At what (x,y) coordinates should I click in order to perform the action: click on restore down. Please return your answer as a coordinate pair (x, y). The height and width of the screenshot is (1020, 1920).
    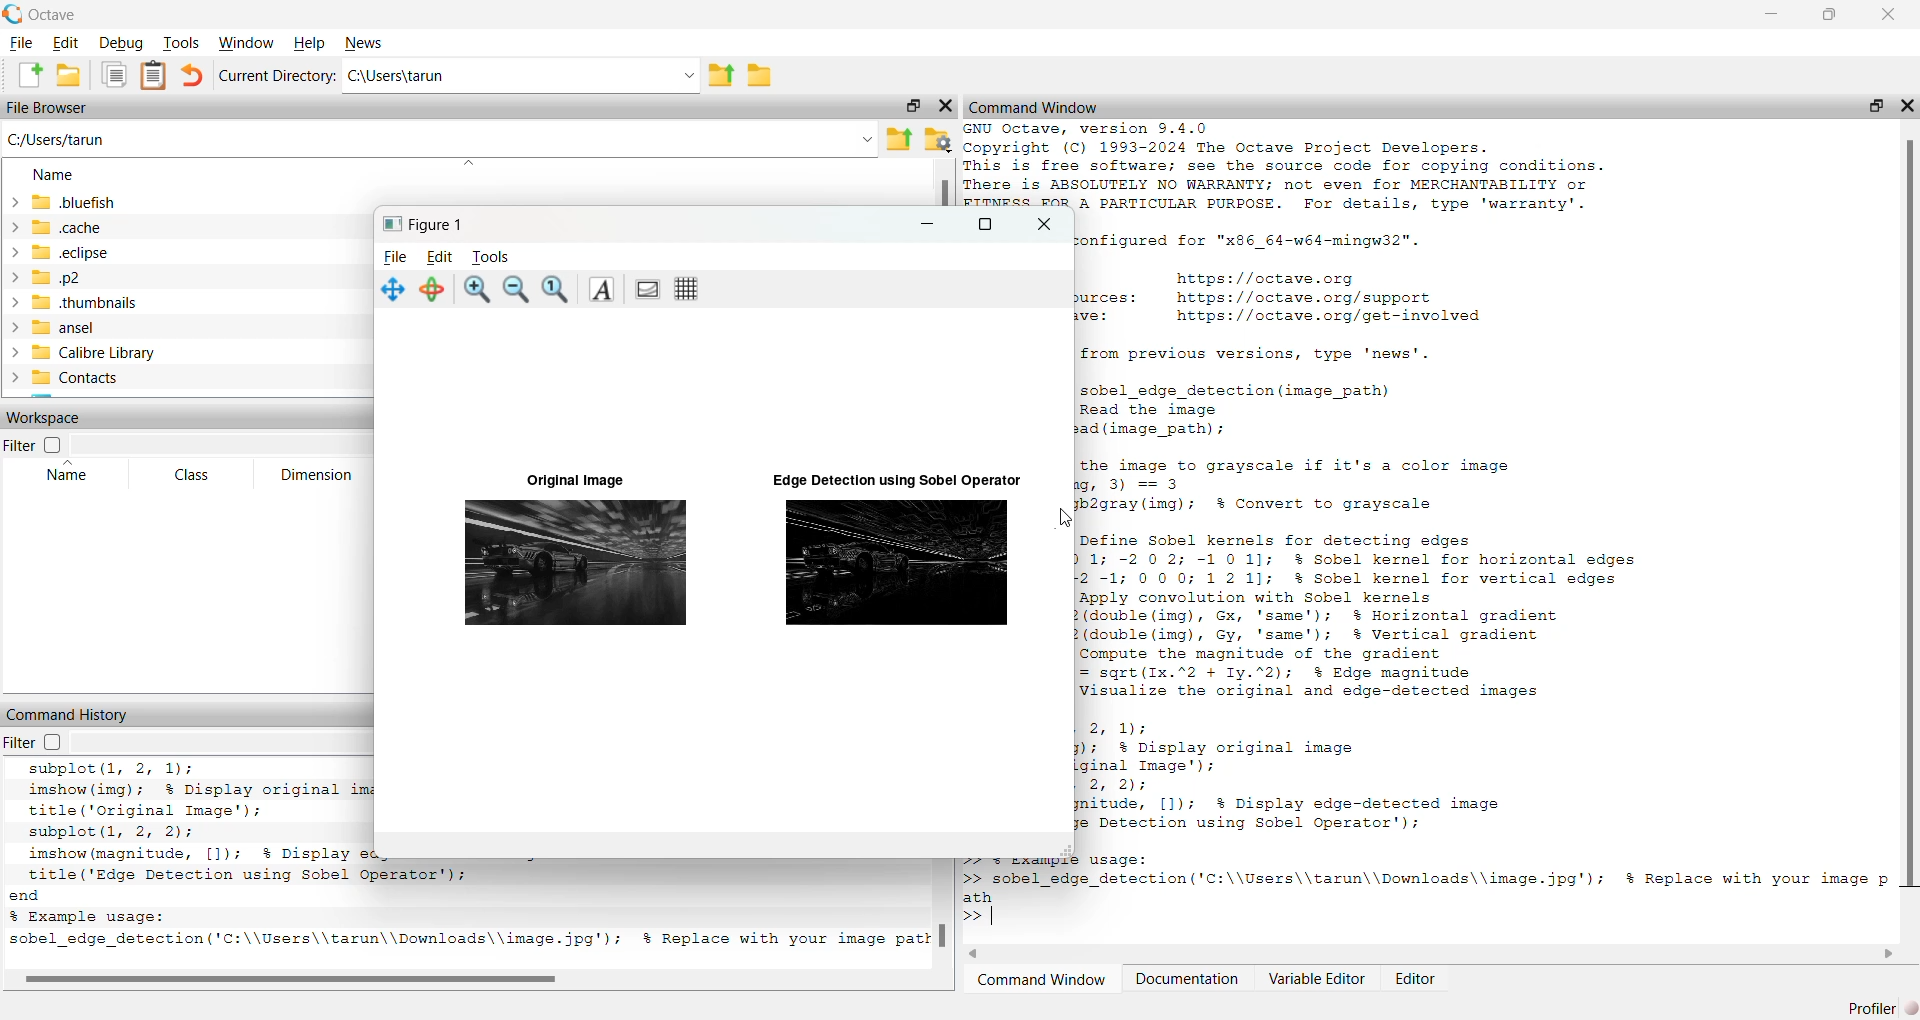
    Looking at the image, I should click on (1871, 109).